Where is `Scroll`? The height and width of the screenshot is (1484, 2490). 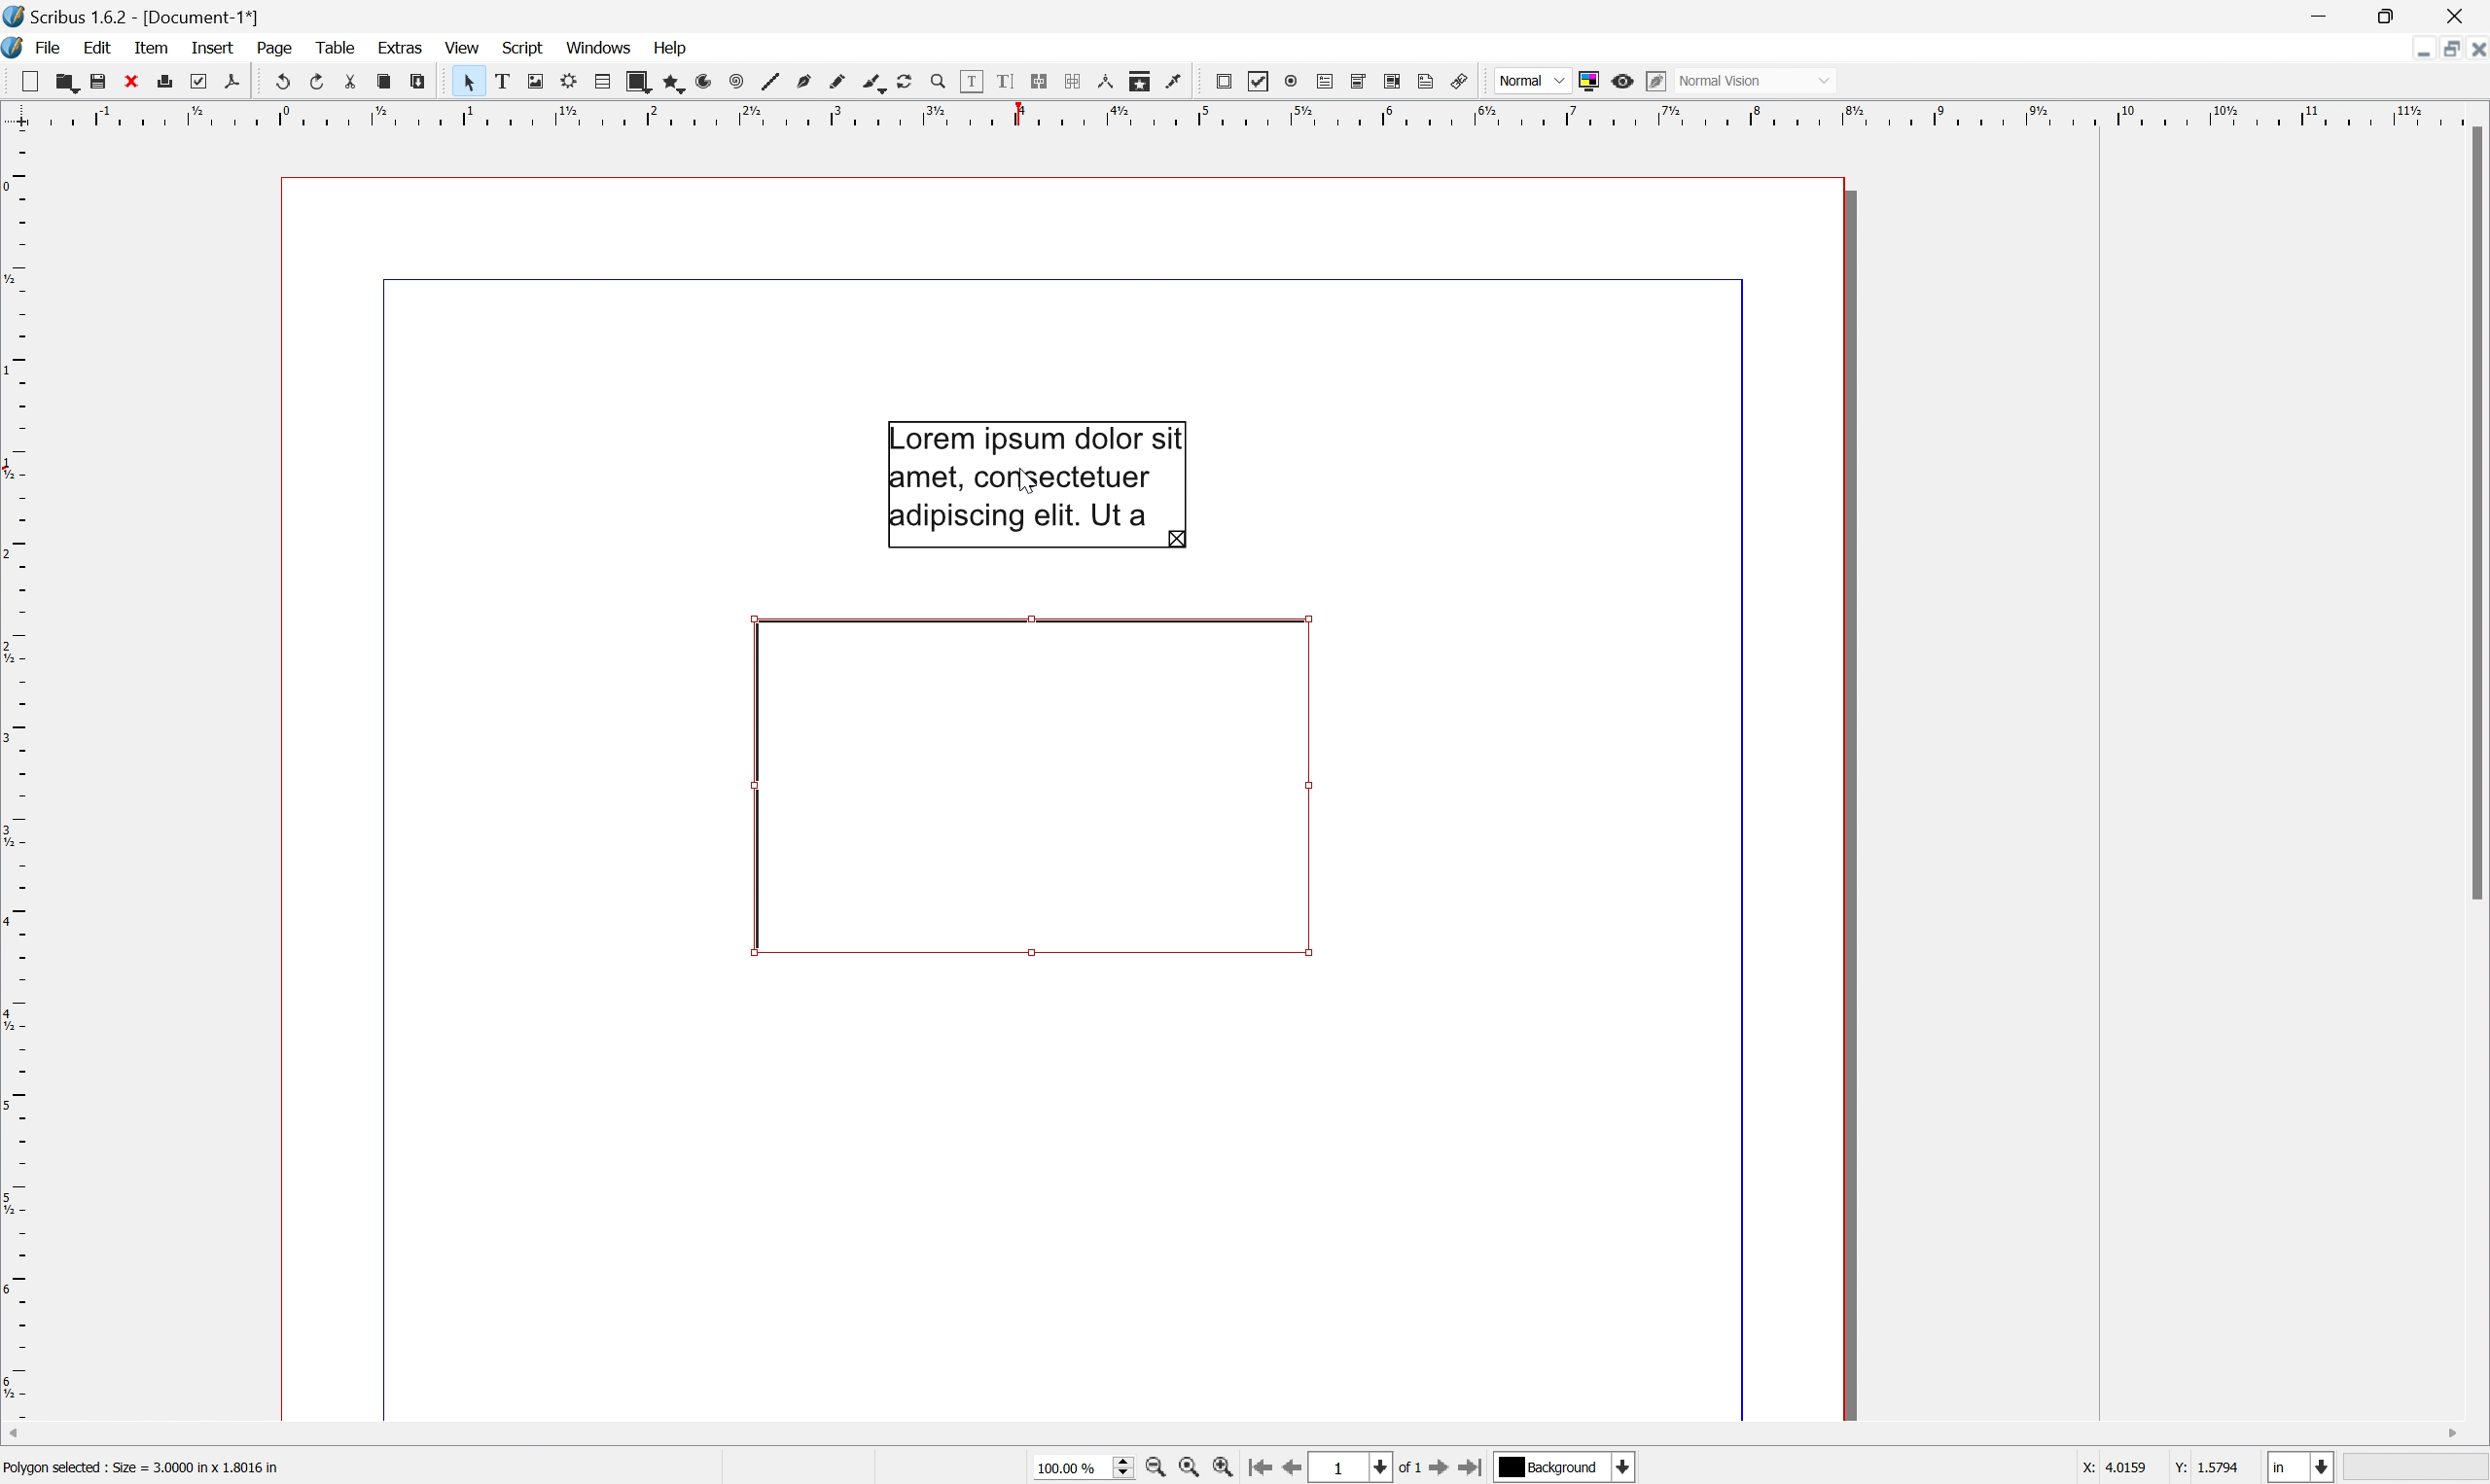
Scroll is located at coordinates (1236, 1437).